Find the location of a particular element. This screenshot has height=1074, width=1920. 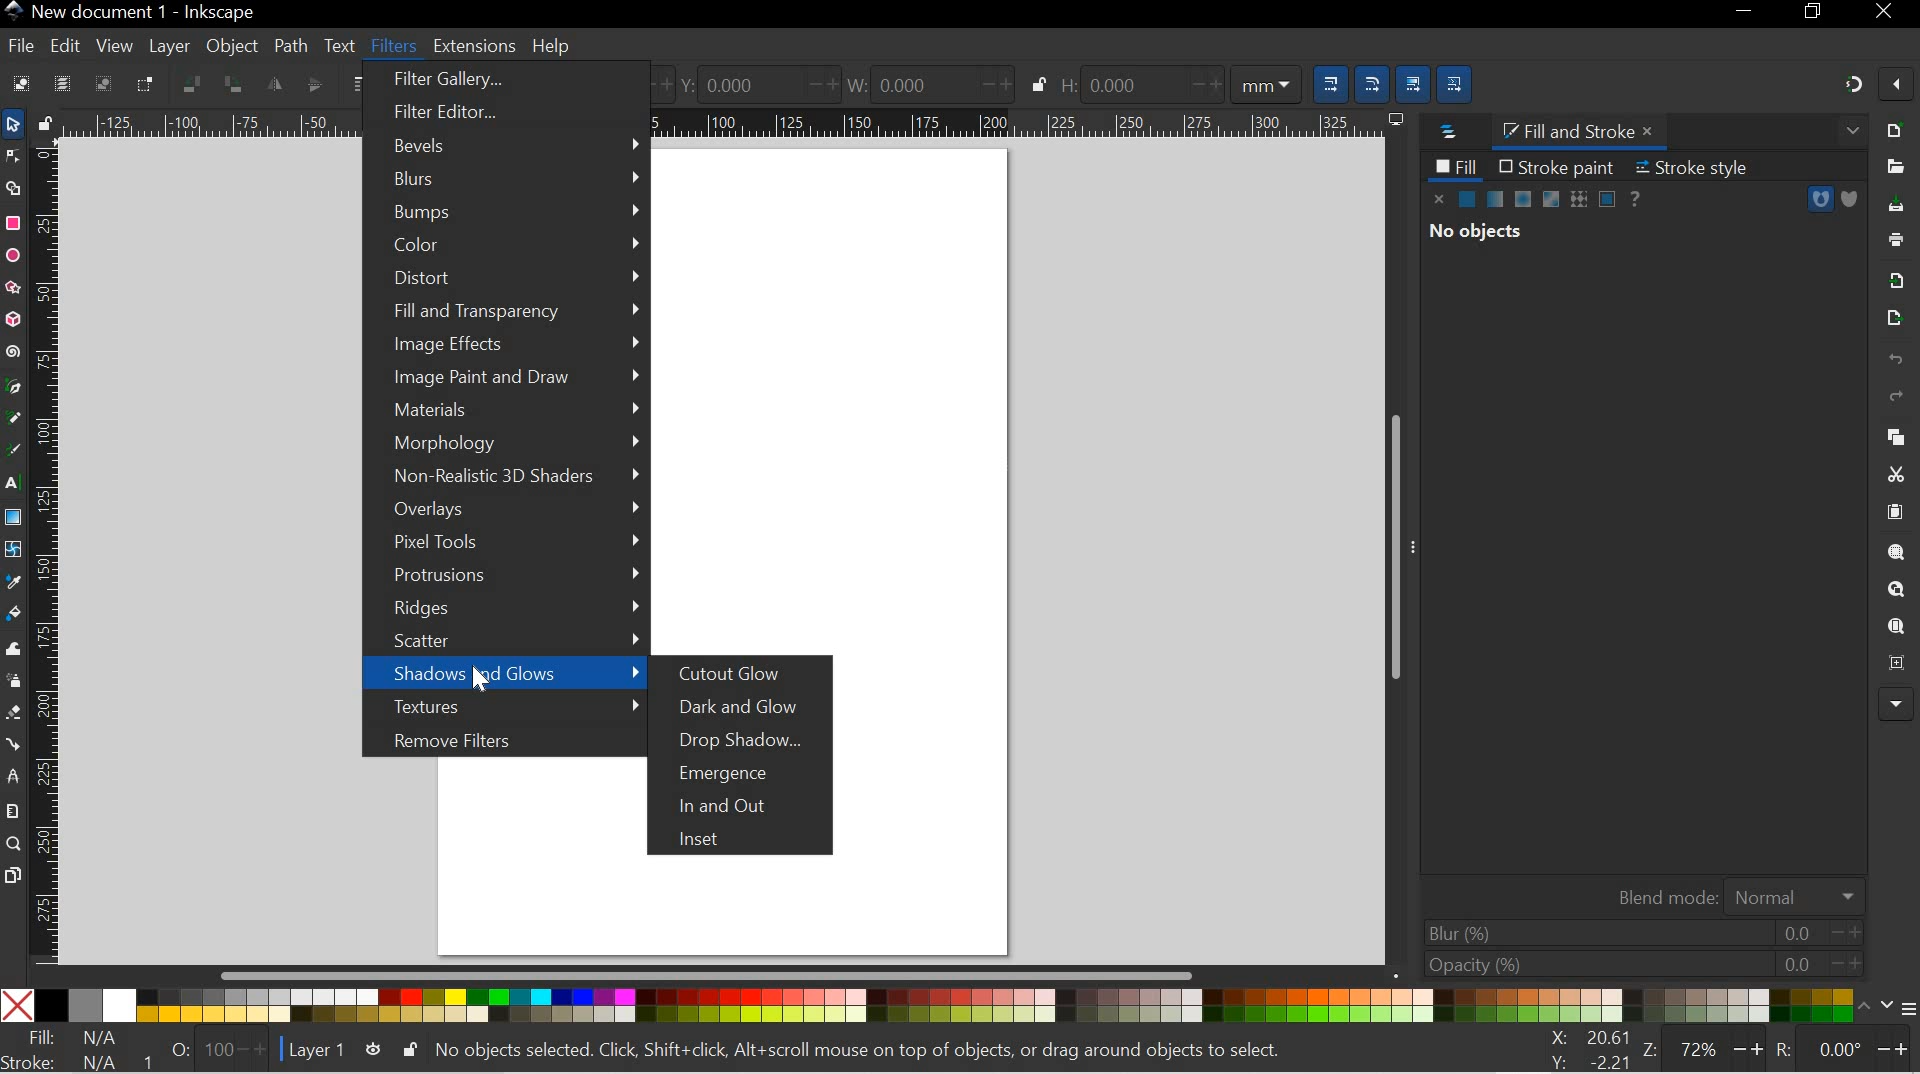

MATERIALS is located at coordinates (505, 411).